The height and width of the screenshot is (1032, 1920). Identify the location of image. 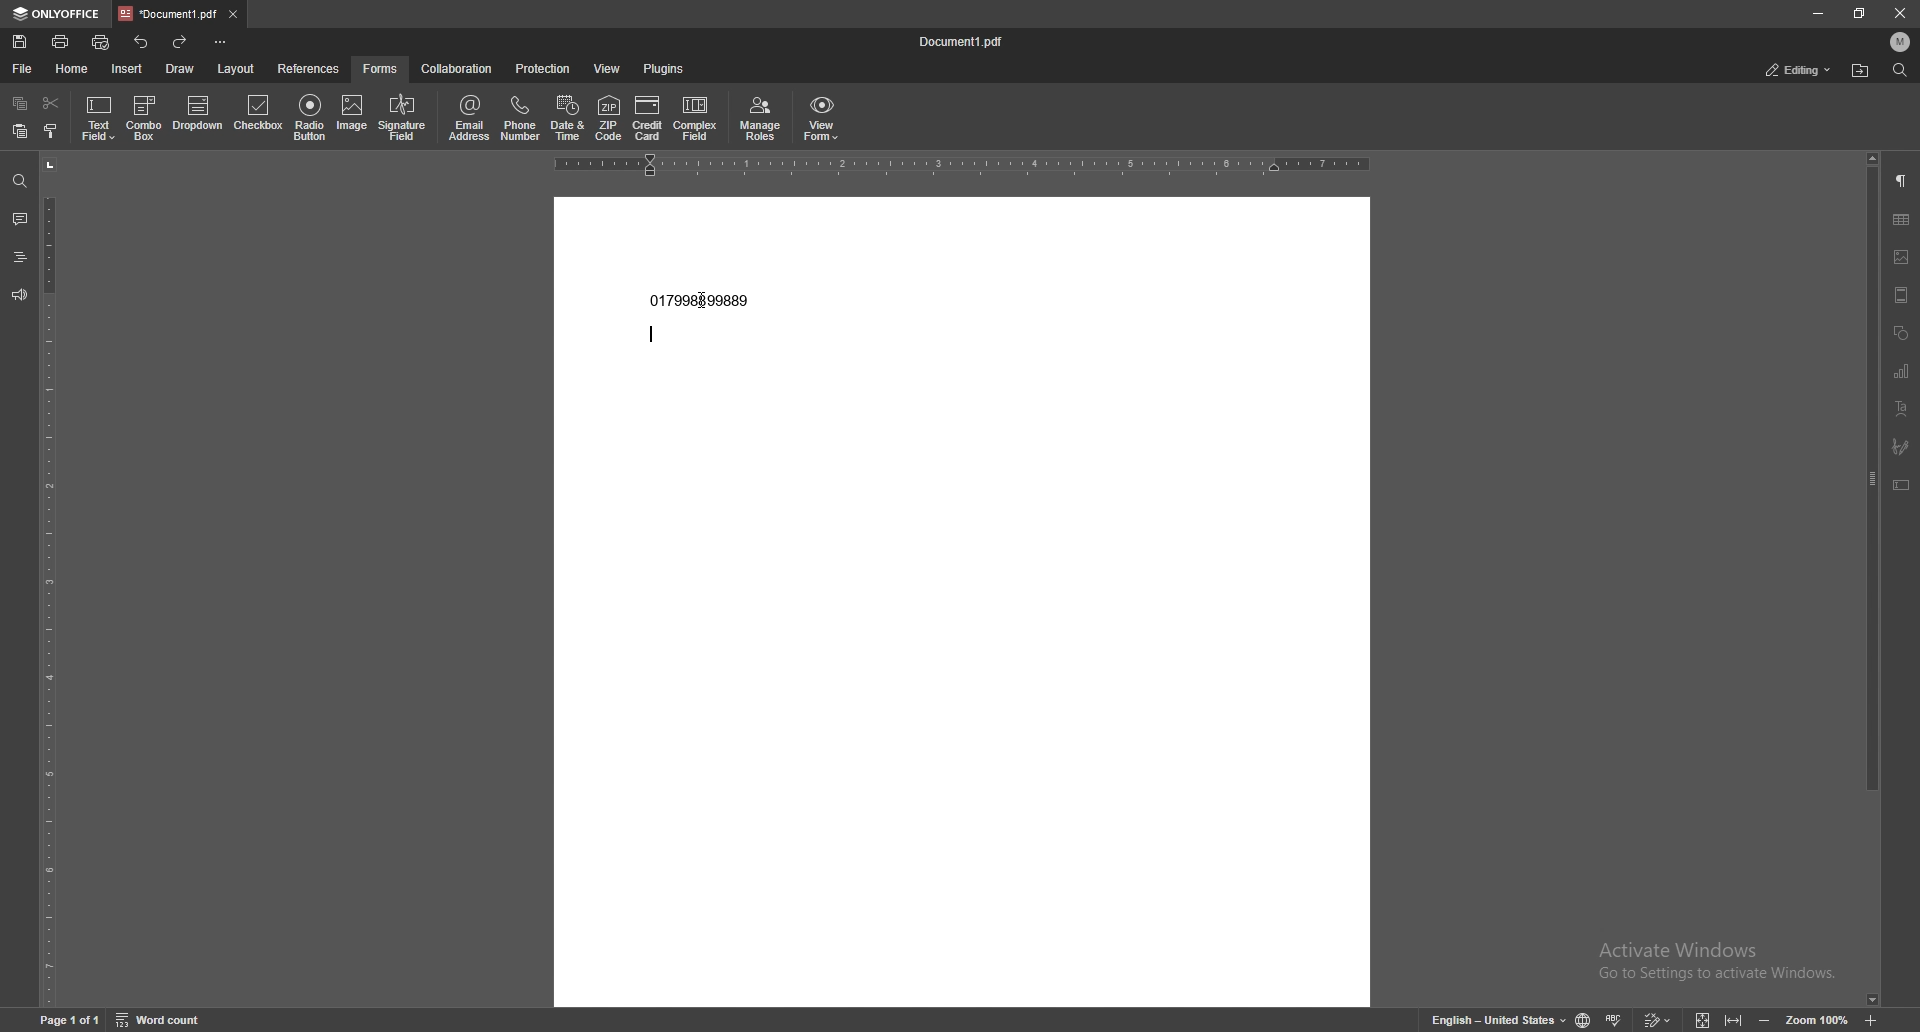
(353, 116).